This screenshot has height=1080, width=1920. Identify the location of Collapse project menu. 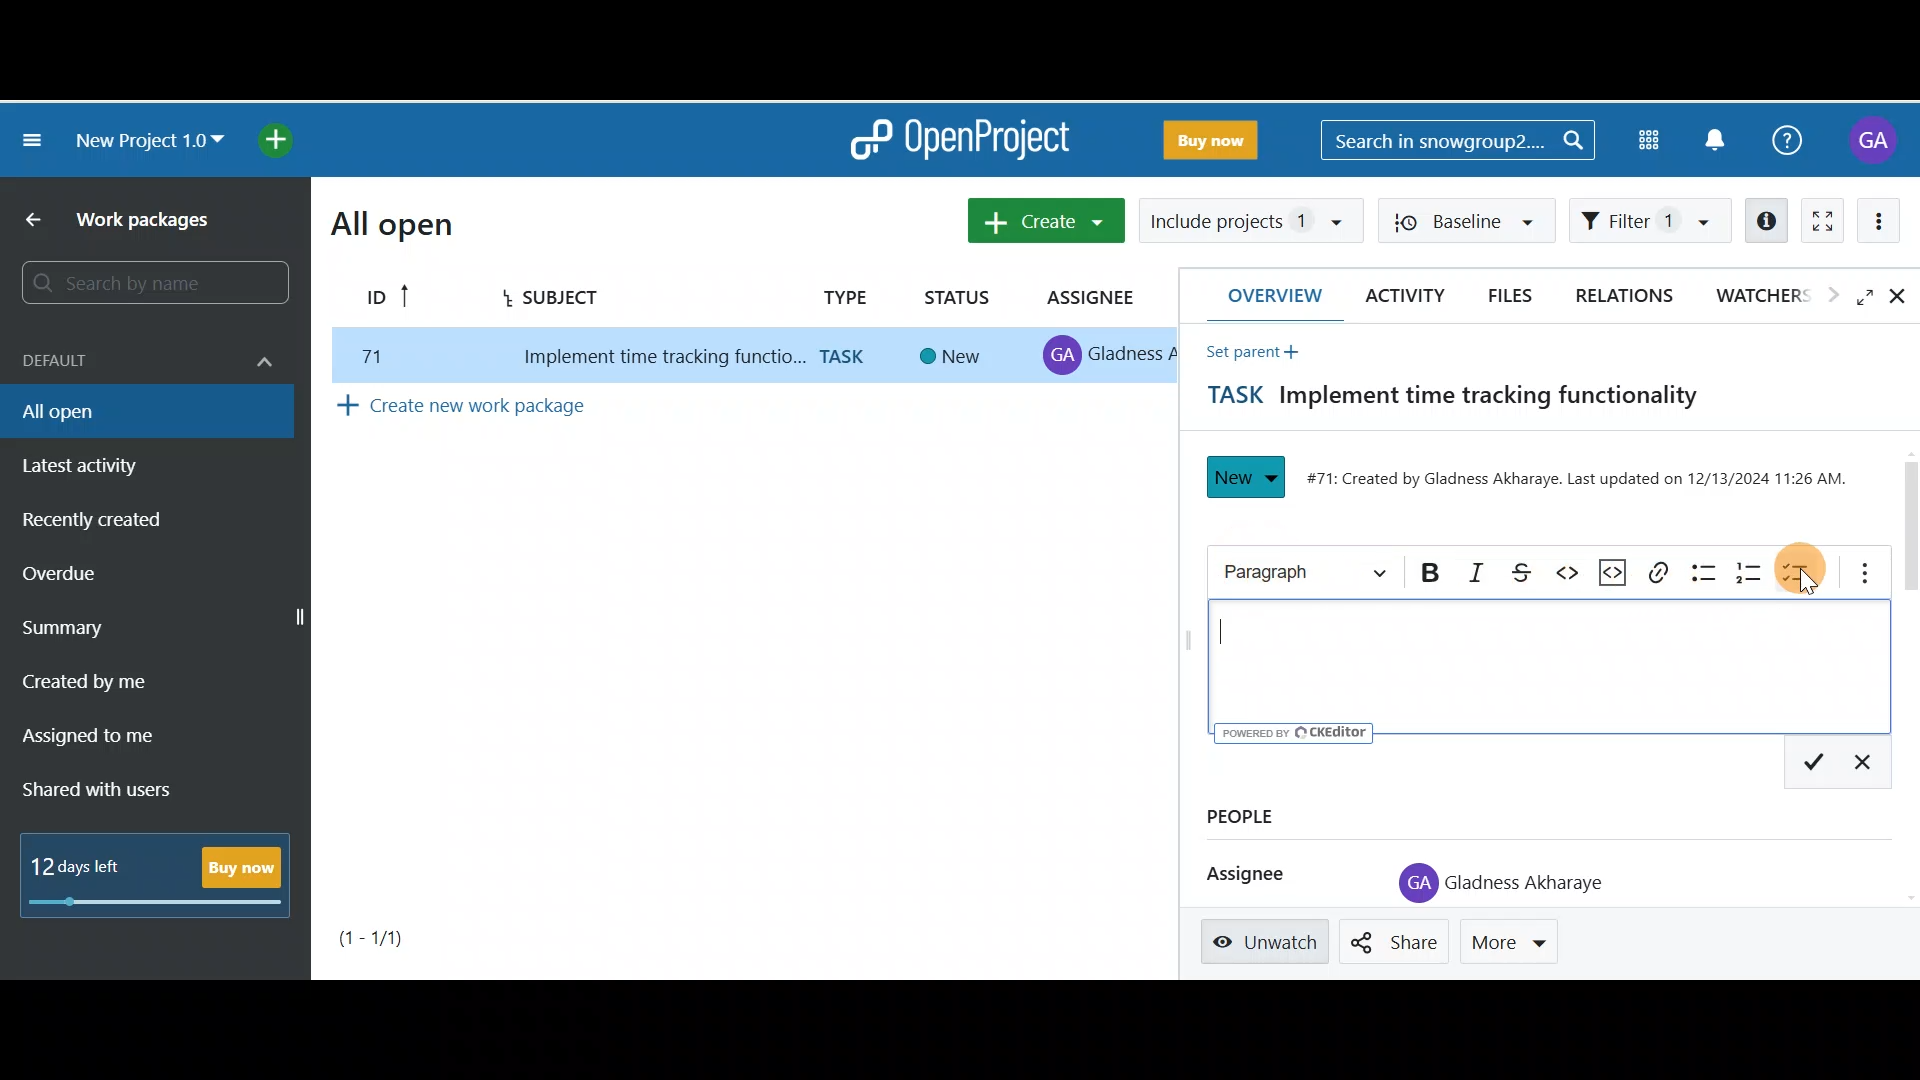
(34, 145).